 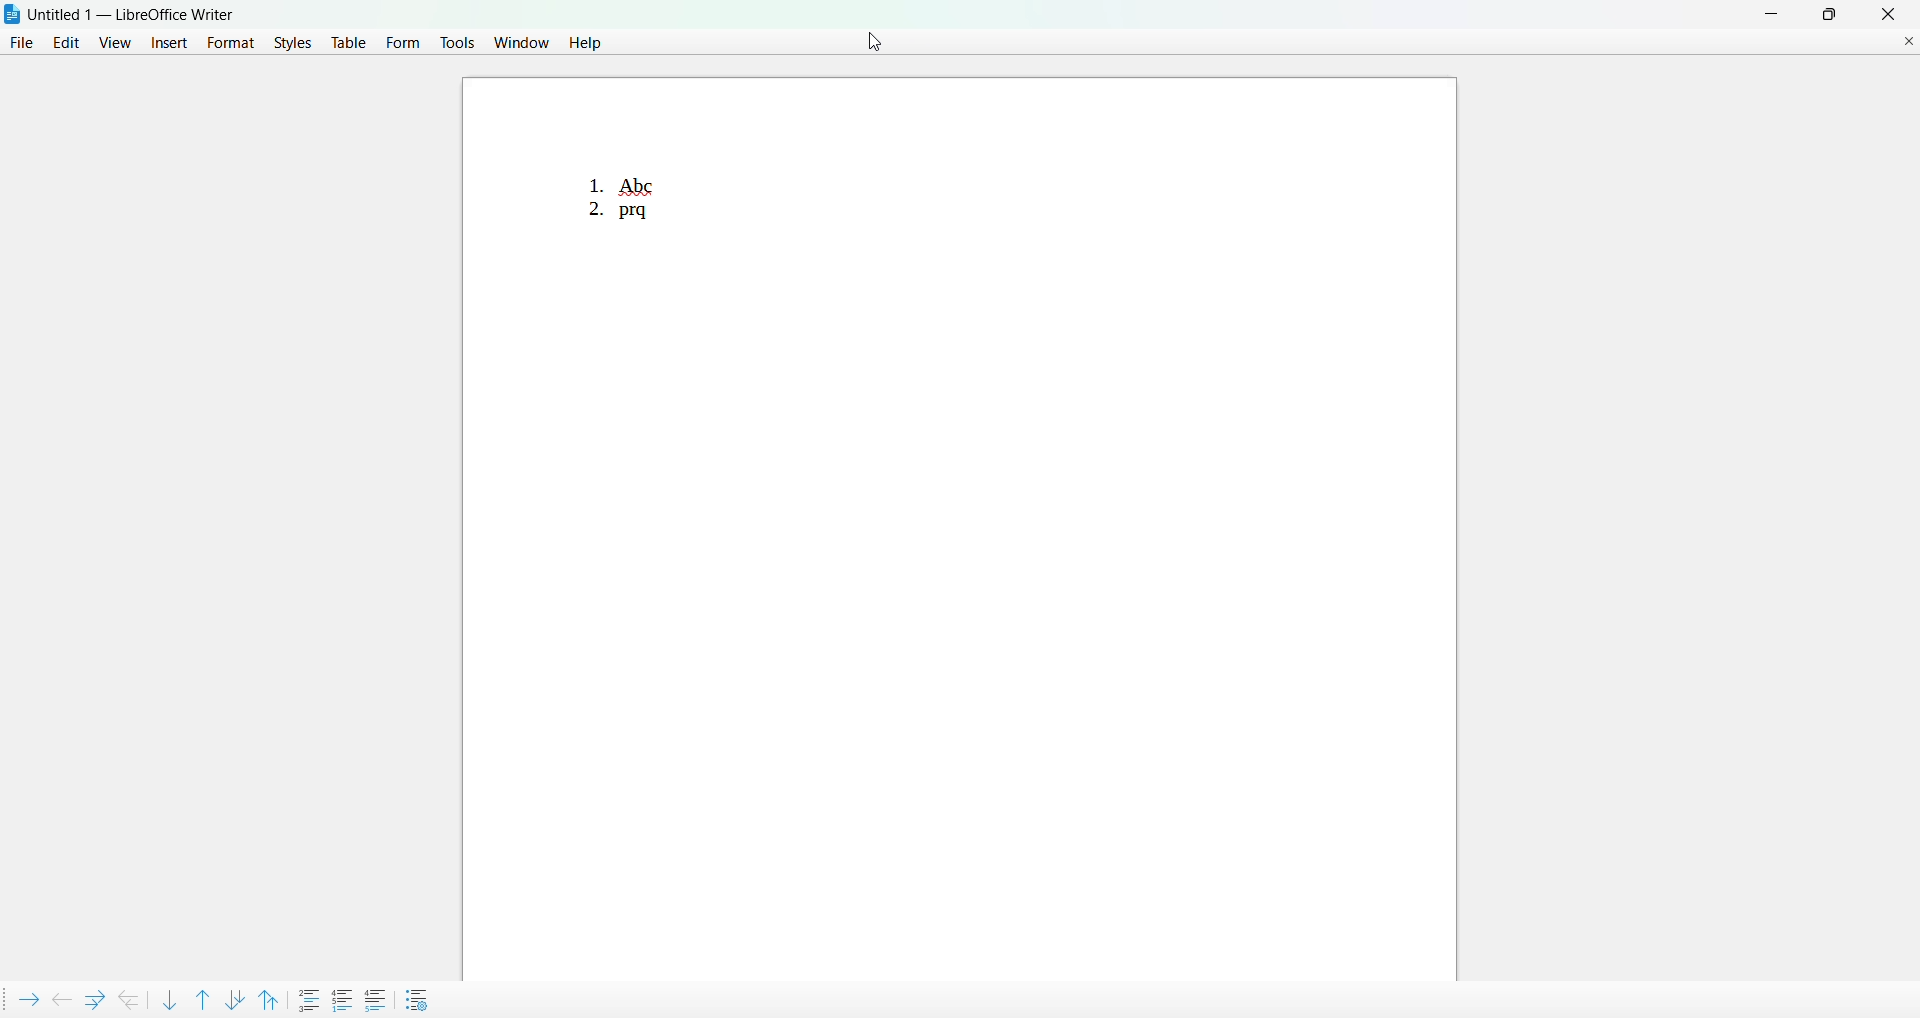 I want to click on move item up, so click(x=201, y=997).